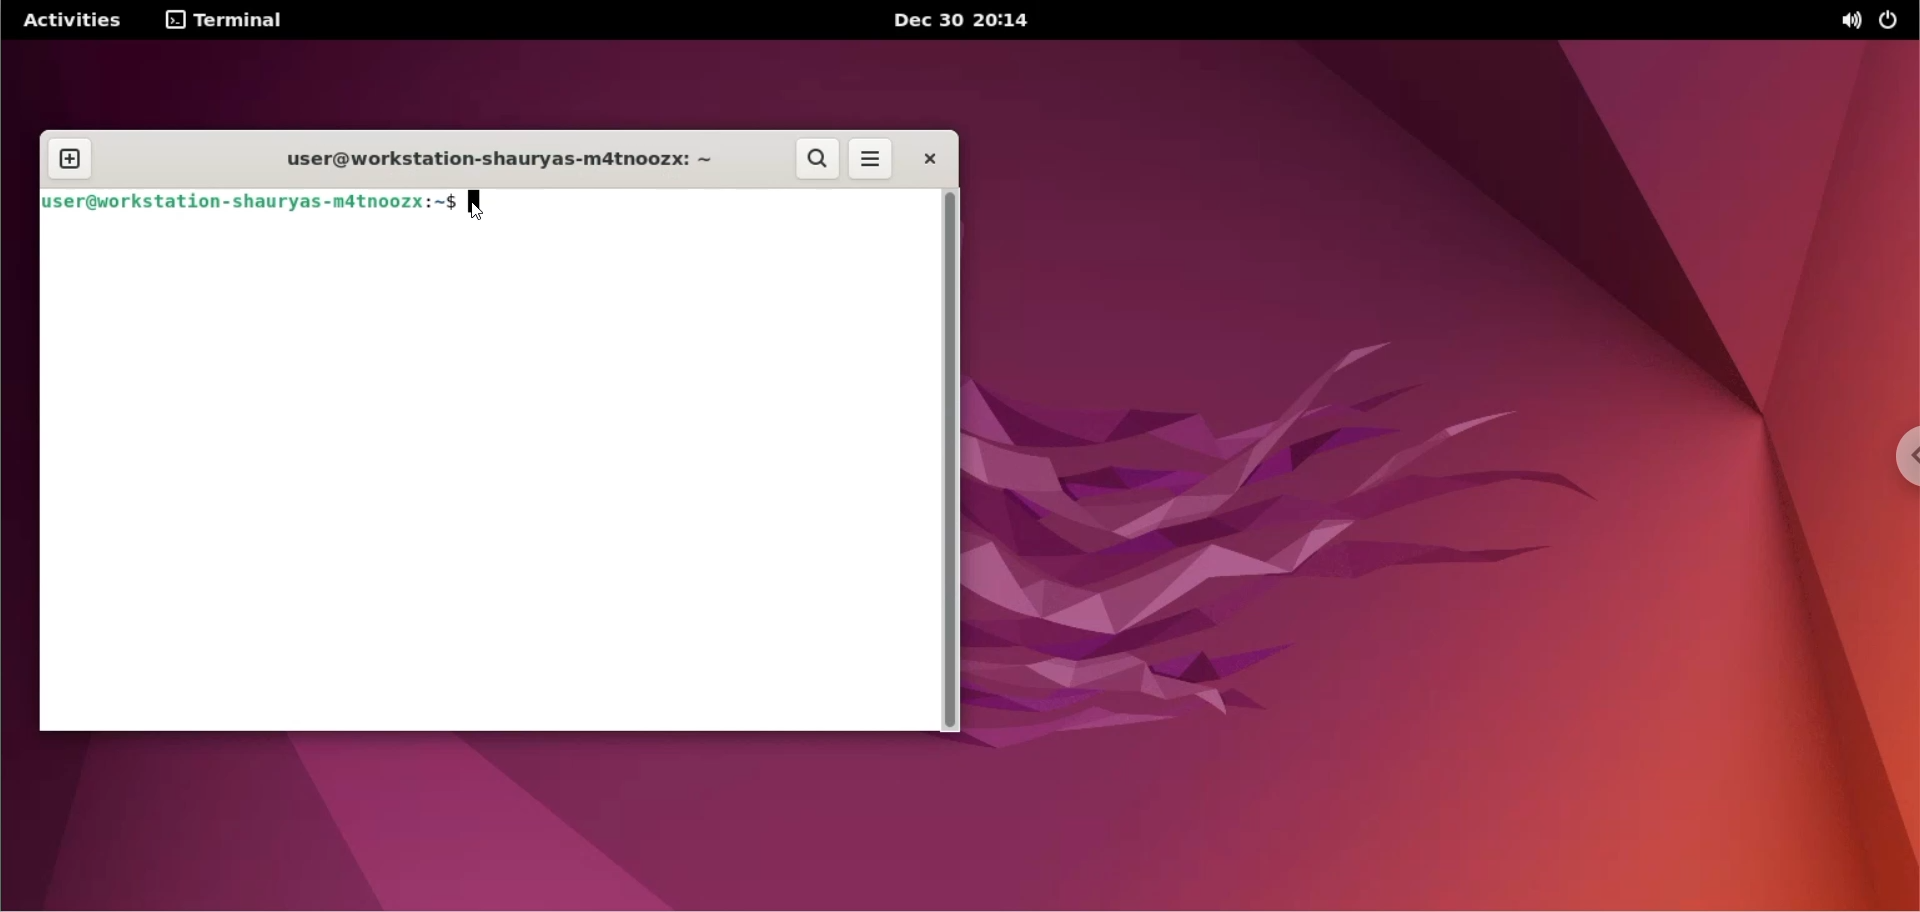  What do you see at coordinates (949, 462) in the screenshot?
I see `scrollbar` at bounding box center [949, 462].